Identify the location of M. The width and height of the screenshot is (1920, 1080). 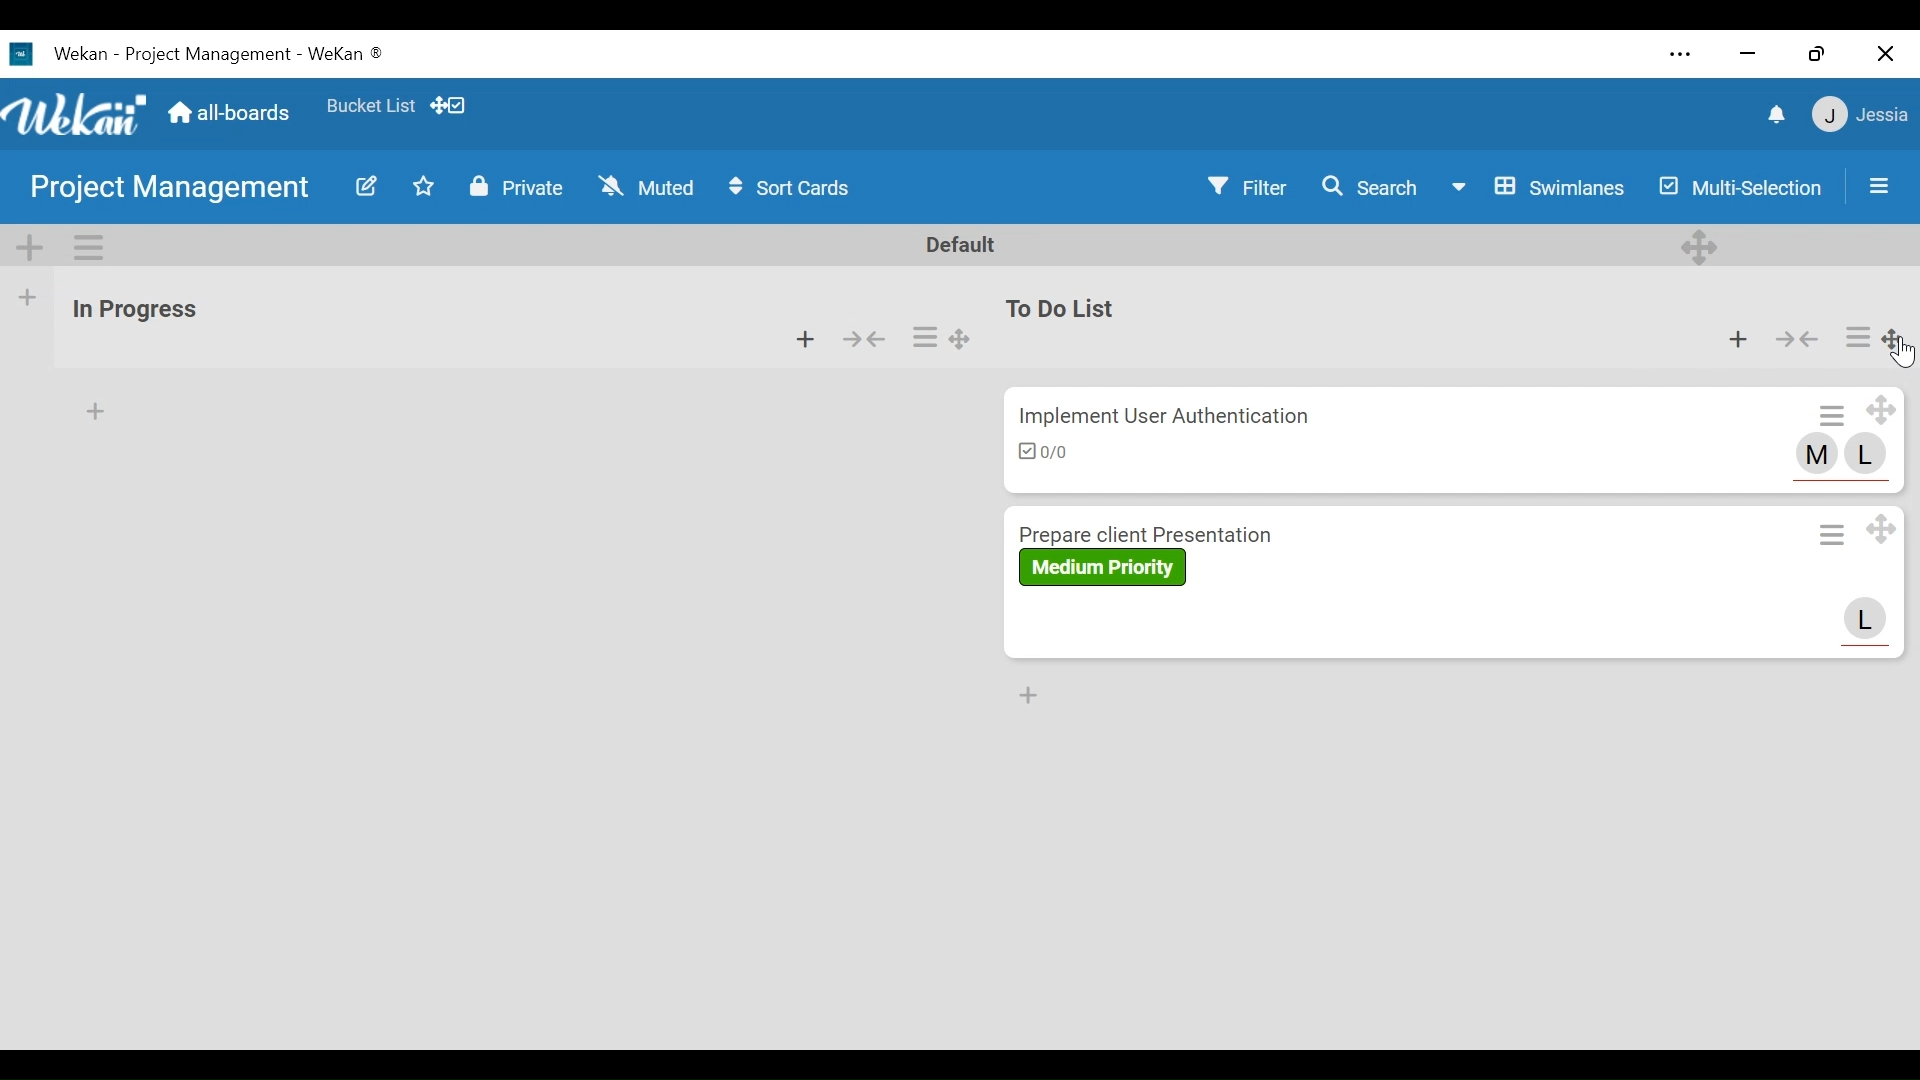
(1818, 457).